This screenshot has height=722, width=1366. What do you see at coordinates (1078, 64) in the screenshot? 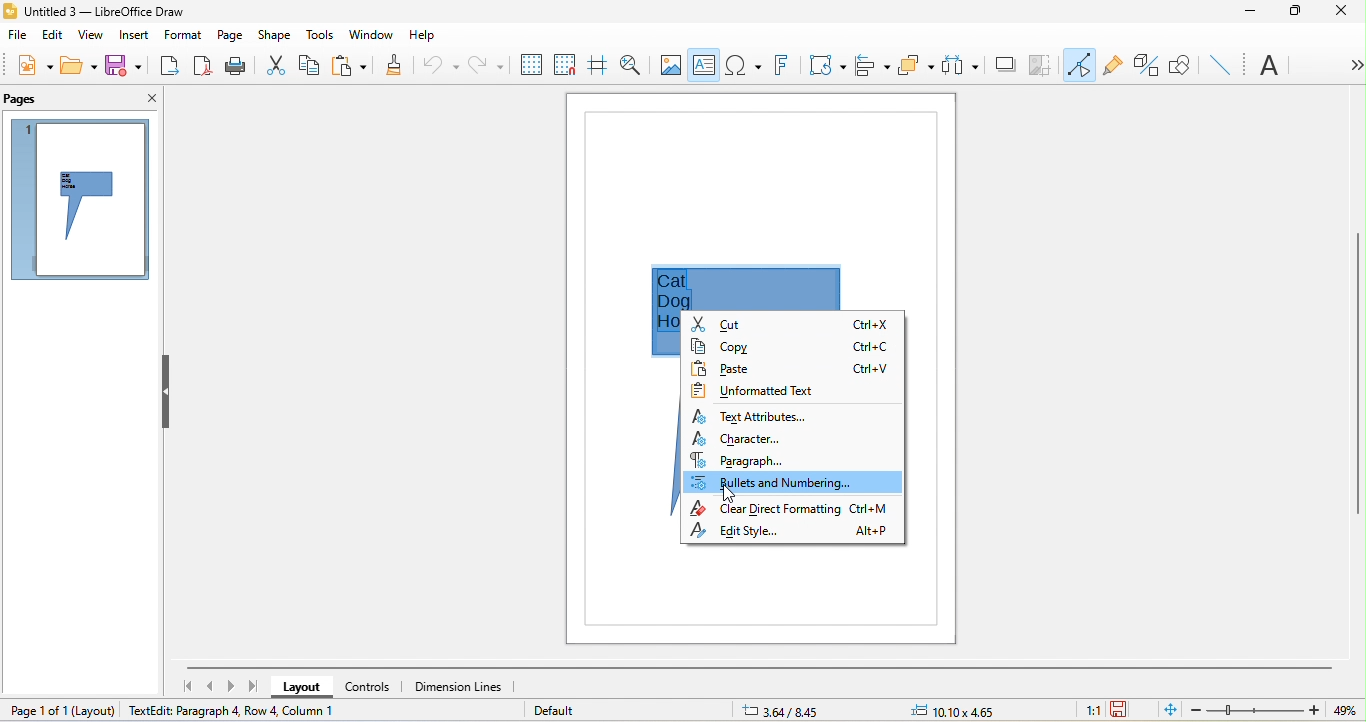
I see `toggle point edit mode` at bounding box center [1078, 64].